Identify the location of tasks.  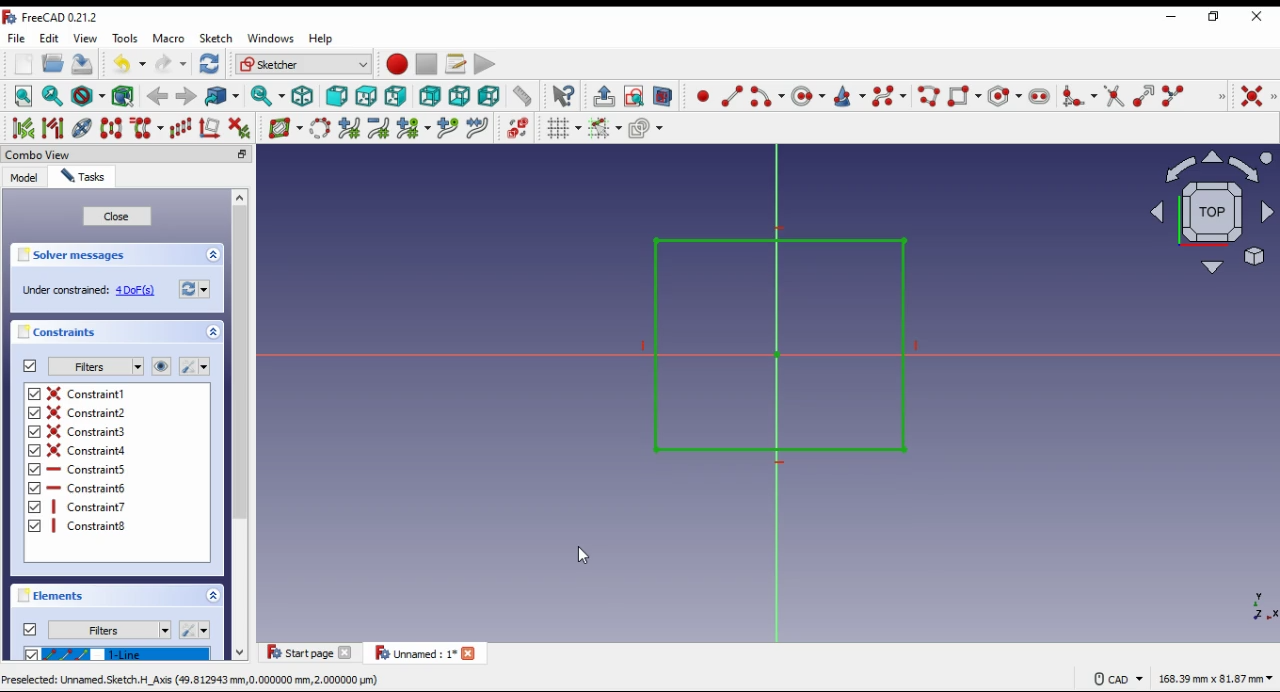
(84, 176).